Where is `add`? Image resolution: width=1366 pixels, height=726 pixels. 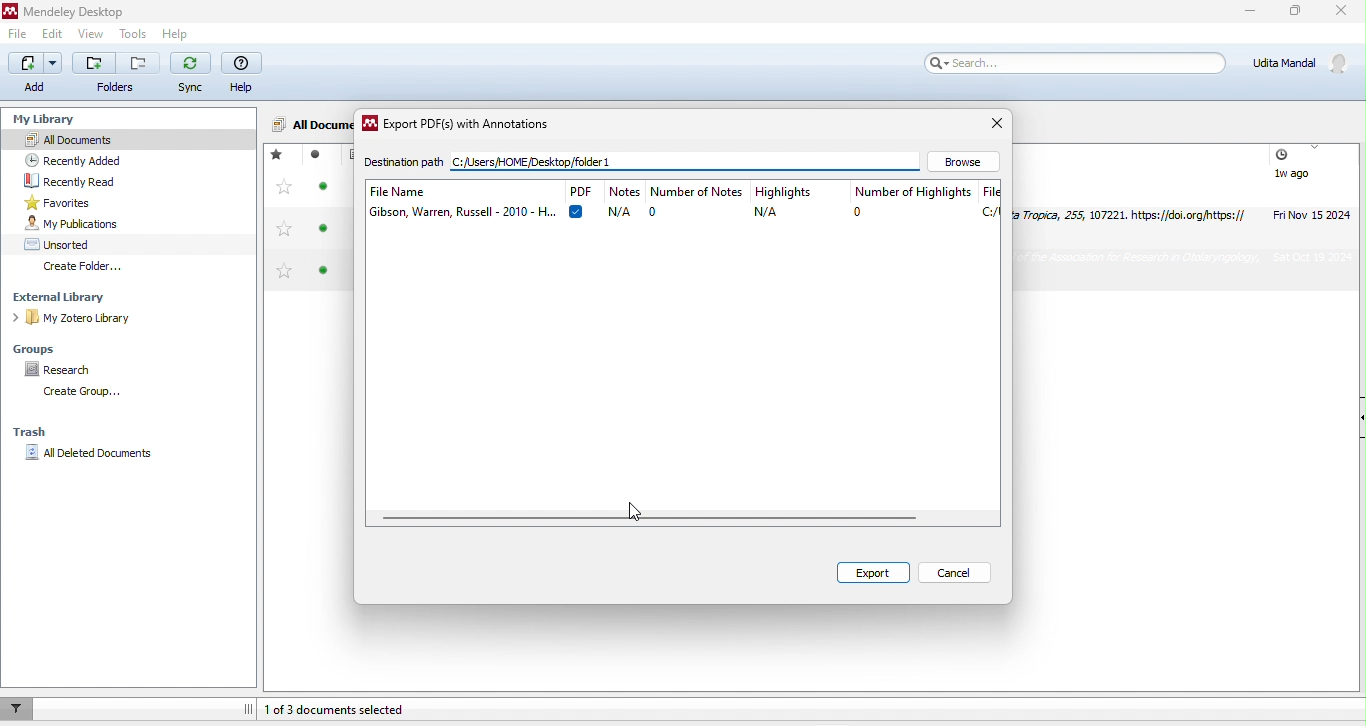
add is located at coordinates (35, 75).